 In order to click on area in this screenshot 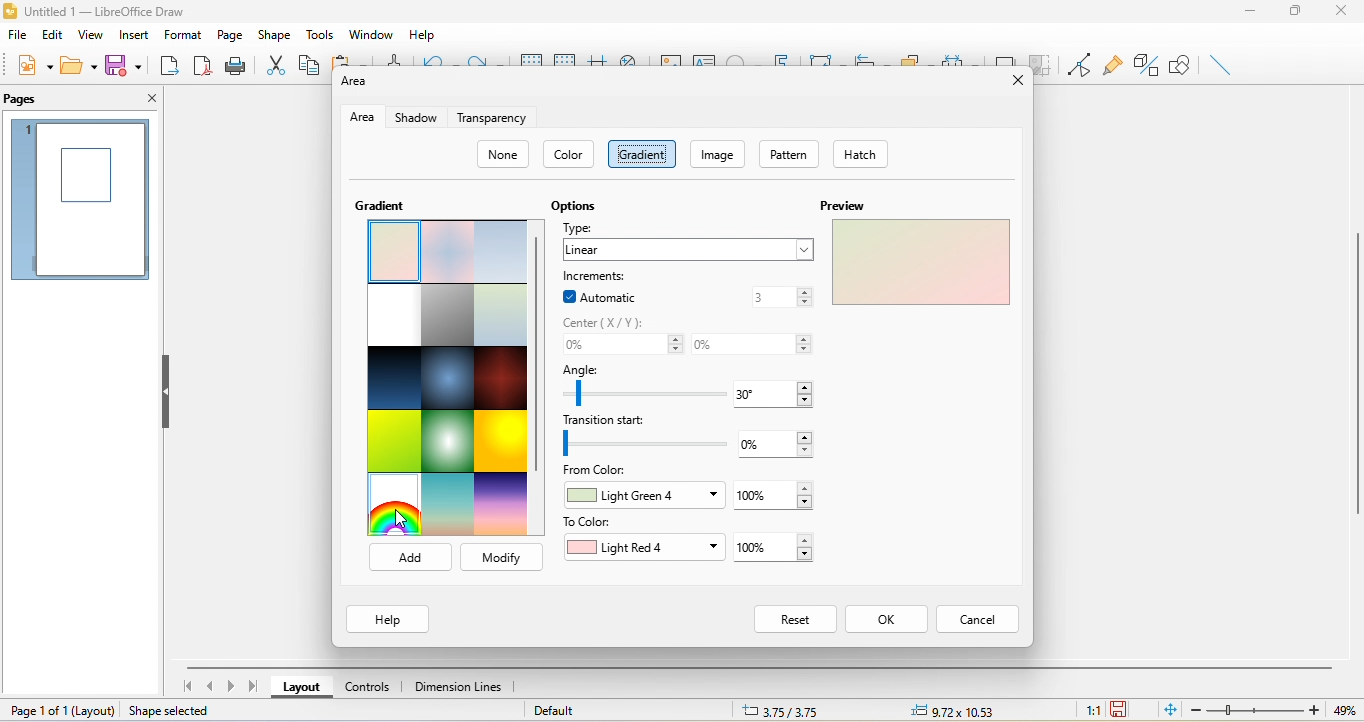, I will do `click(358, 85)`.